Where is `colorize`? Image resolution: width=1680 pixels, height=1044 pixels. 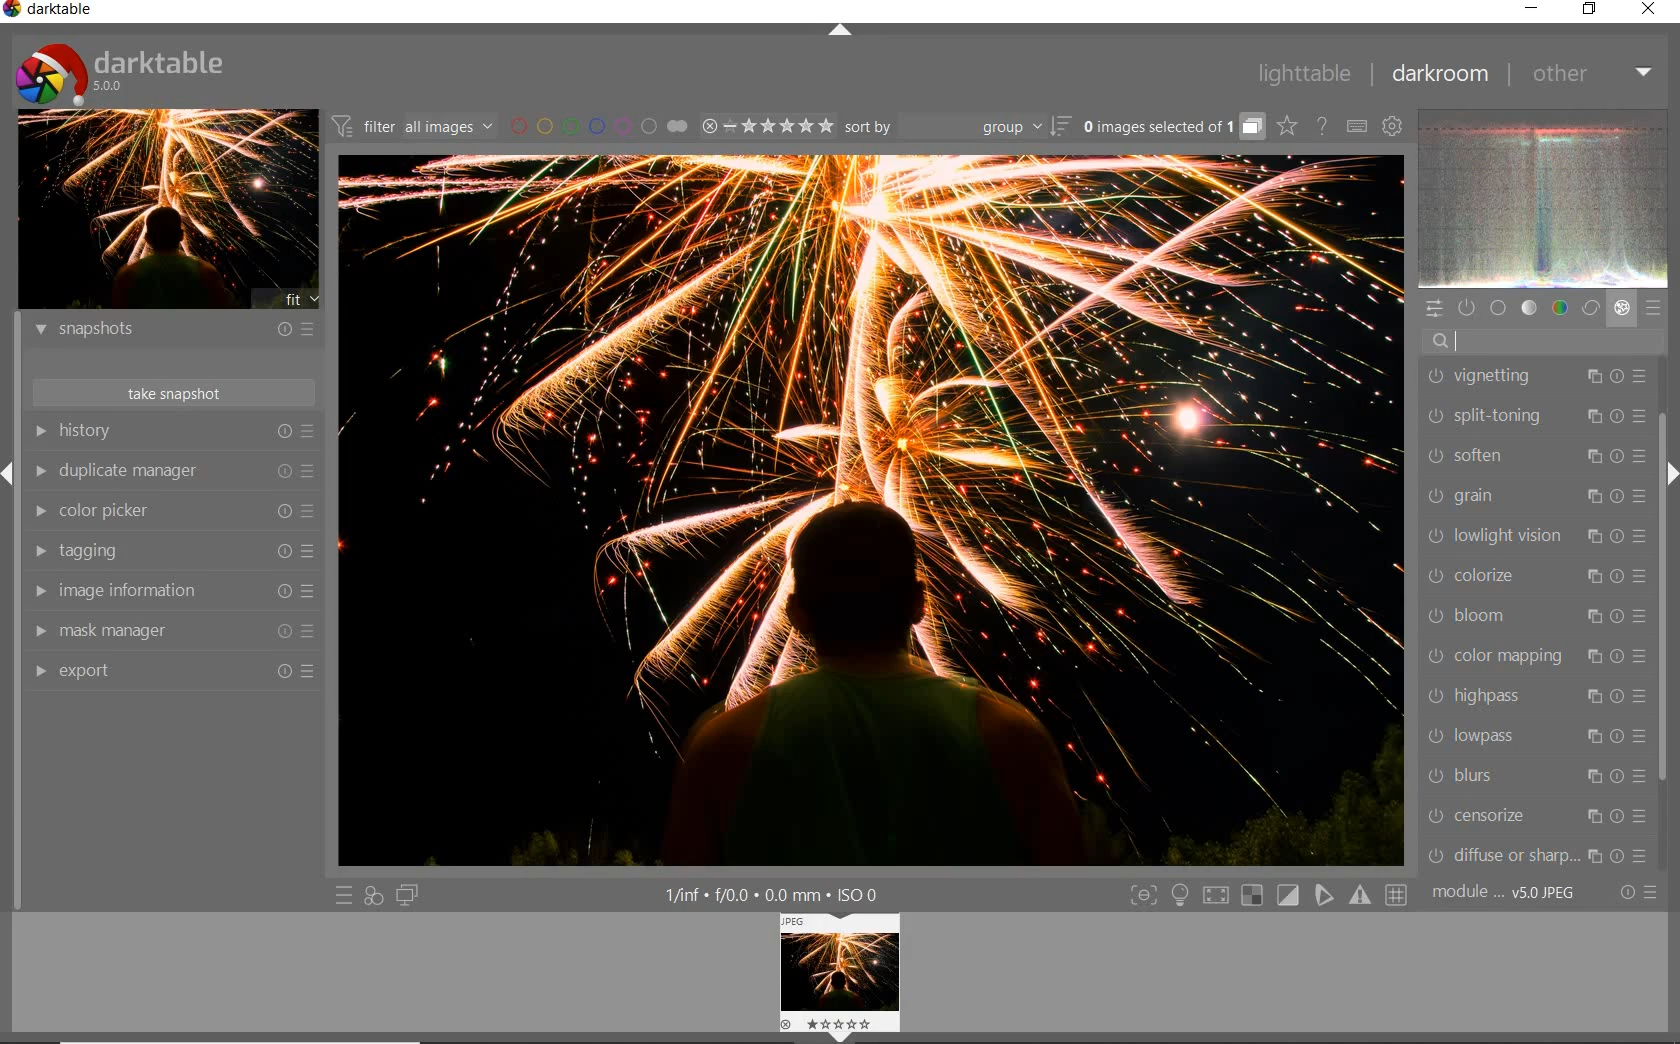
colorize is located at coordinates (1532, 578).